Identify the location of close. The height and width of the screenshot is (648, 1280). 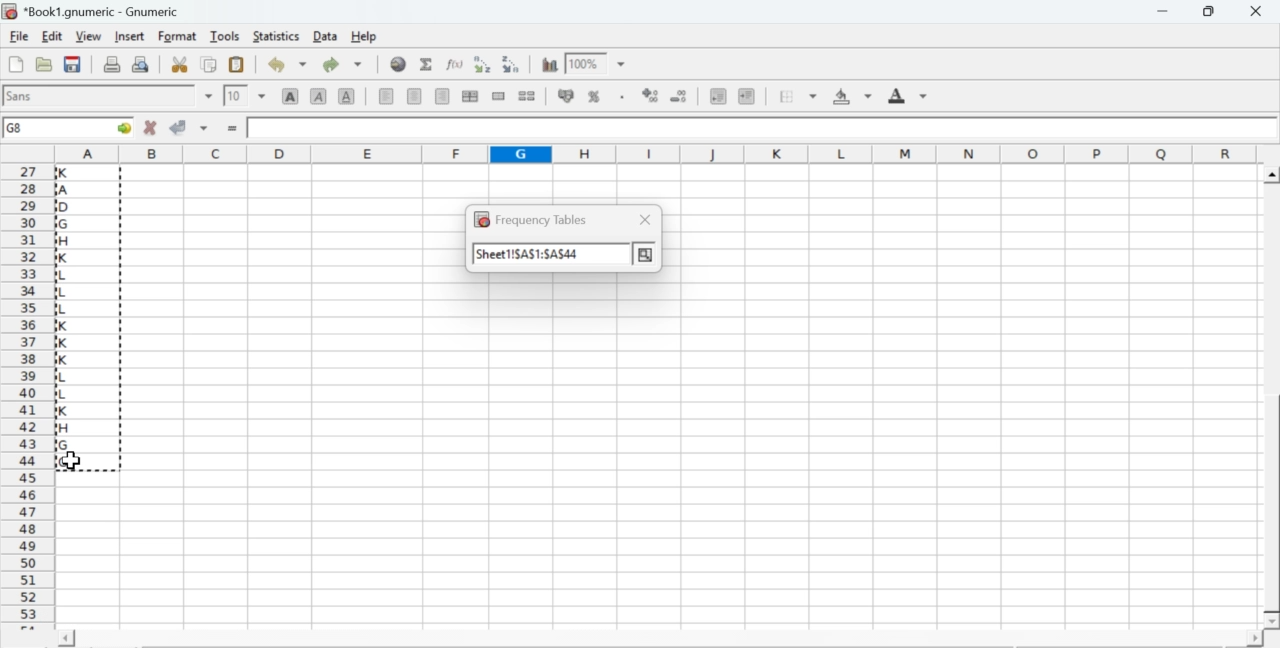
(646, 219).